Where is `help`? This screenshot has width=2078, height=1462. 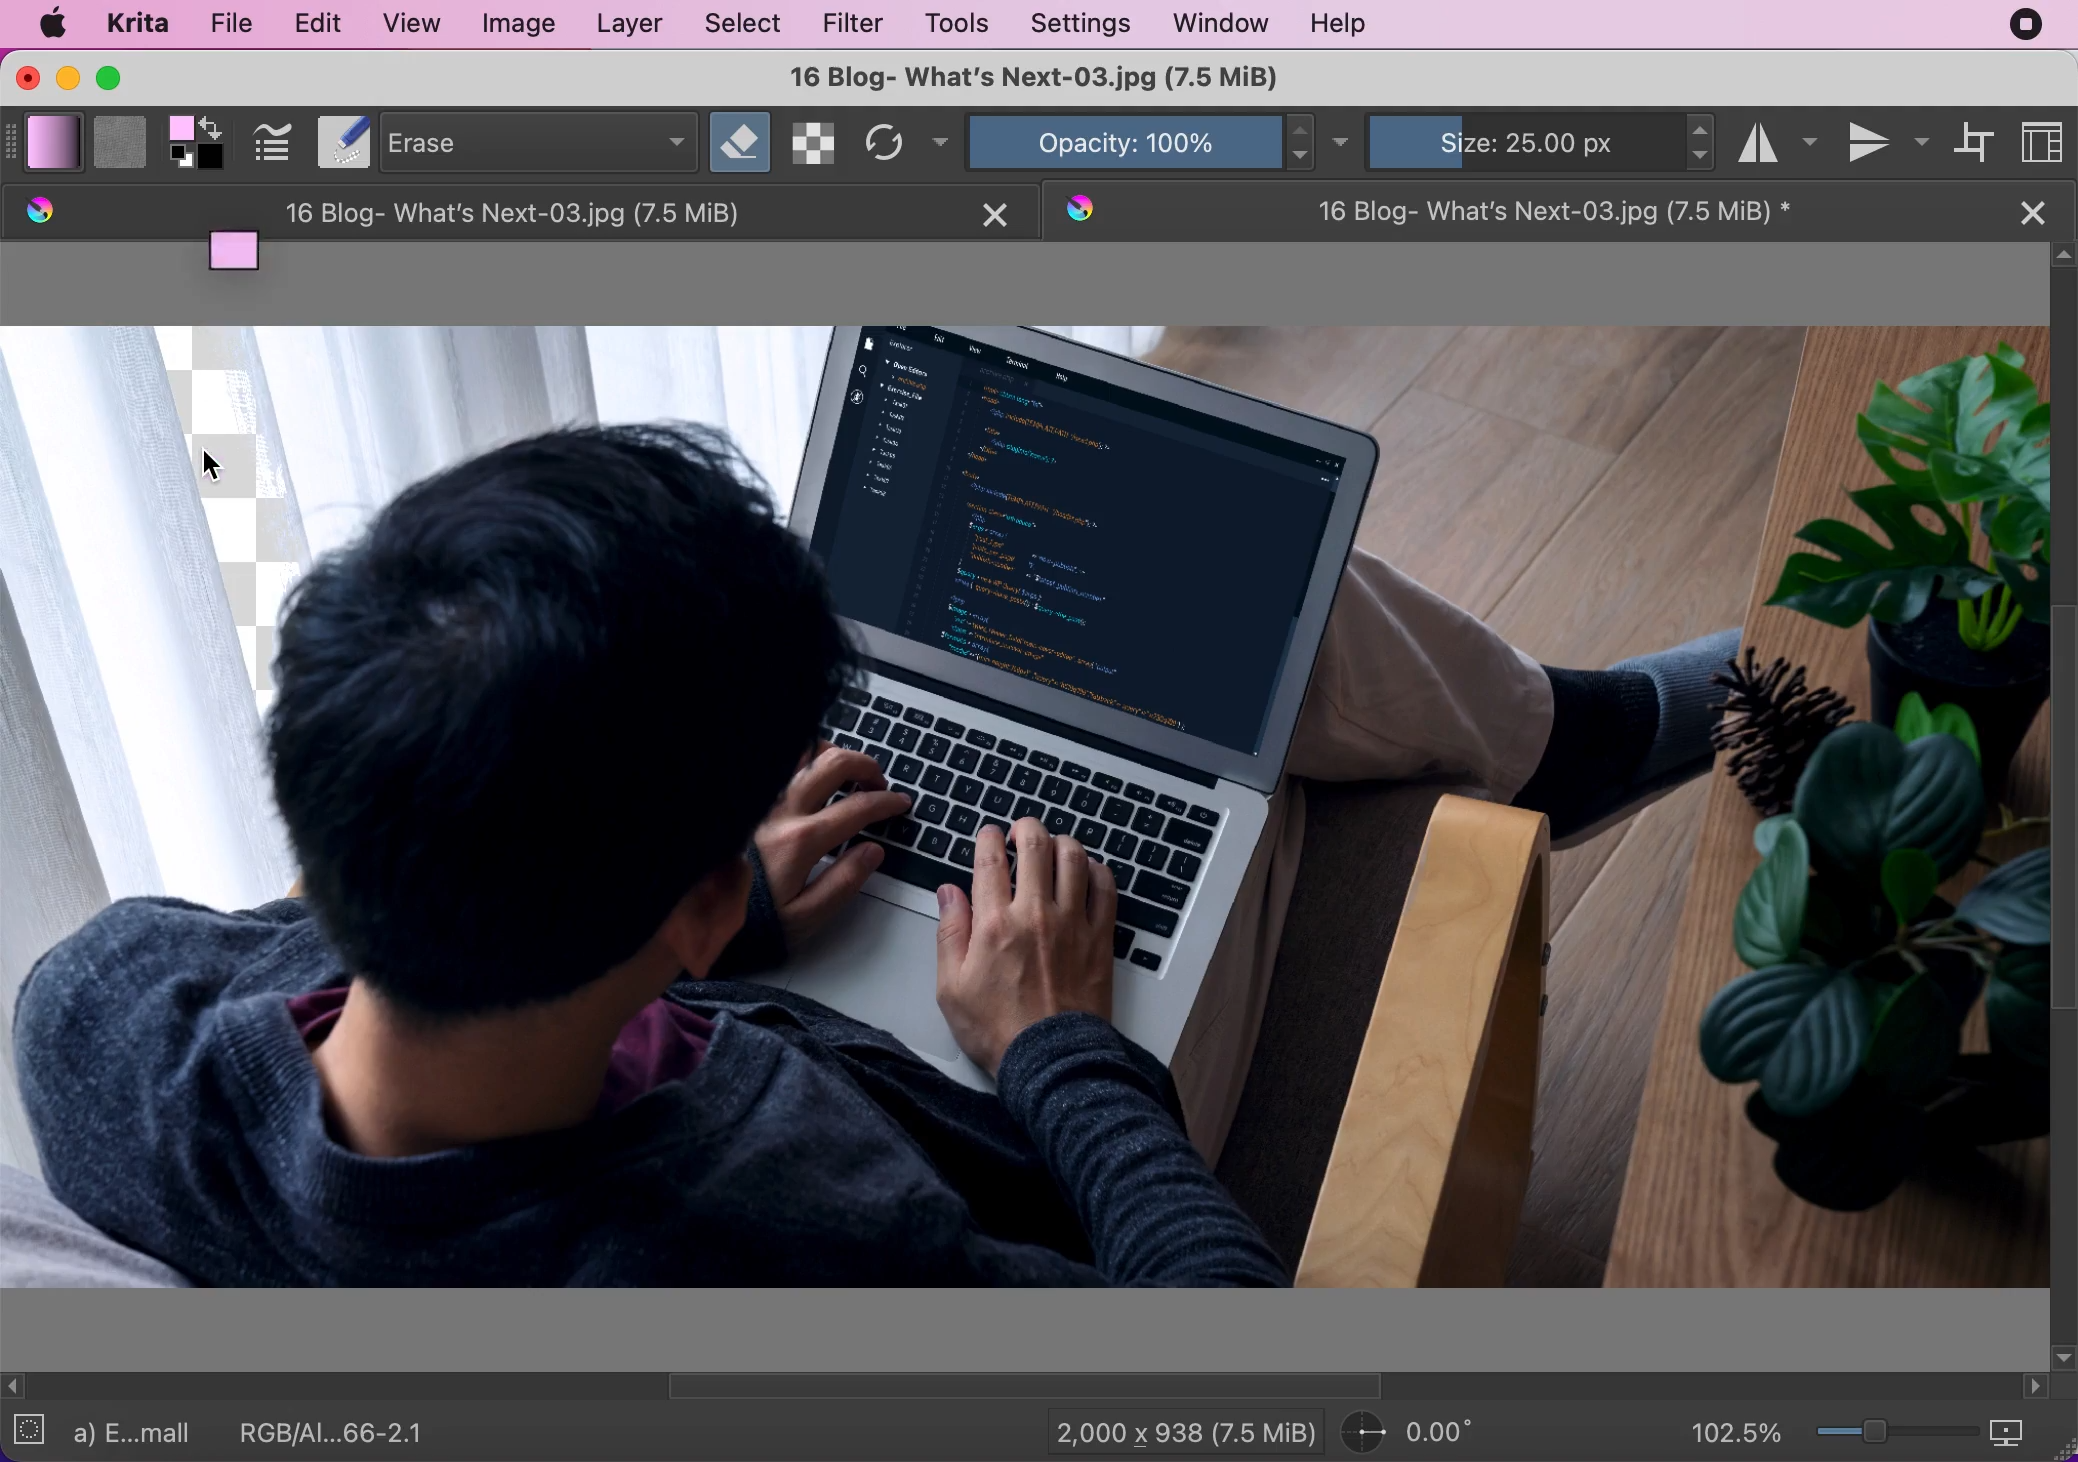 help is located at coordinates (1339, 26).